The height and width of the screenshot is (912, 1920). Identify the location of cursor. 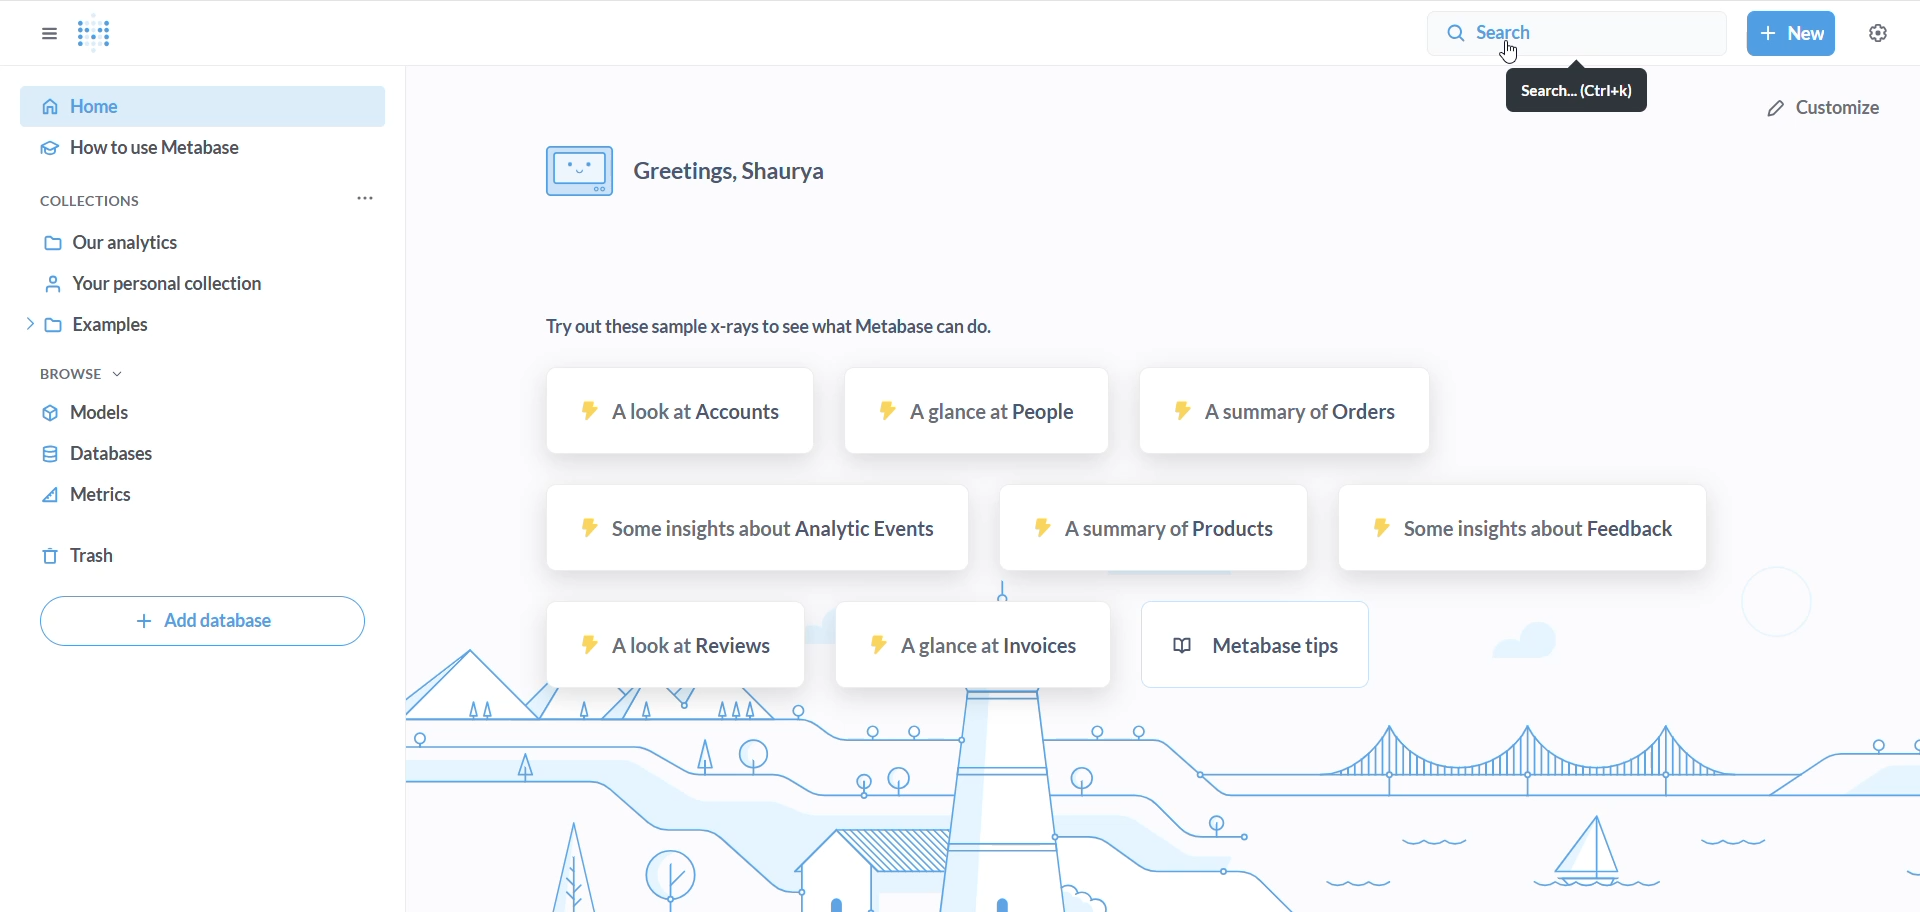
(1514, 50).